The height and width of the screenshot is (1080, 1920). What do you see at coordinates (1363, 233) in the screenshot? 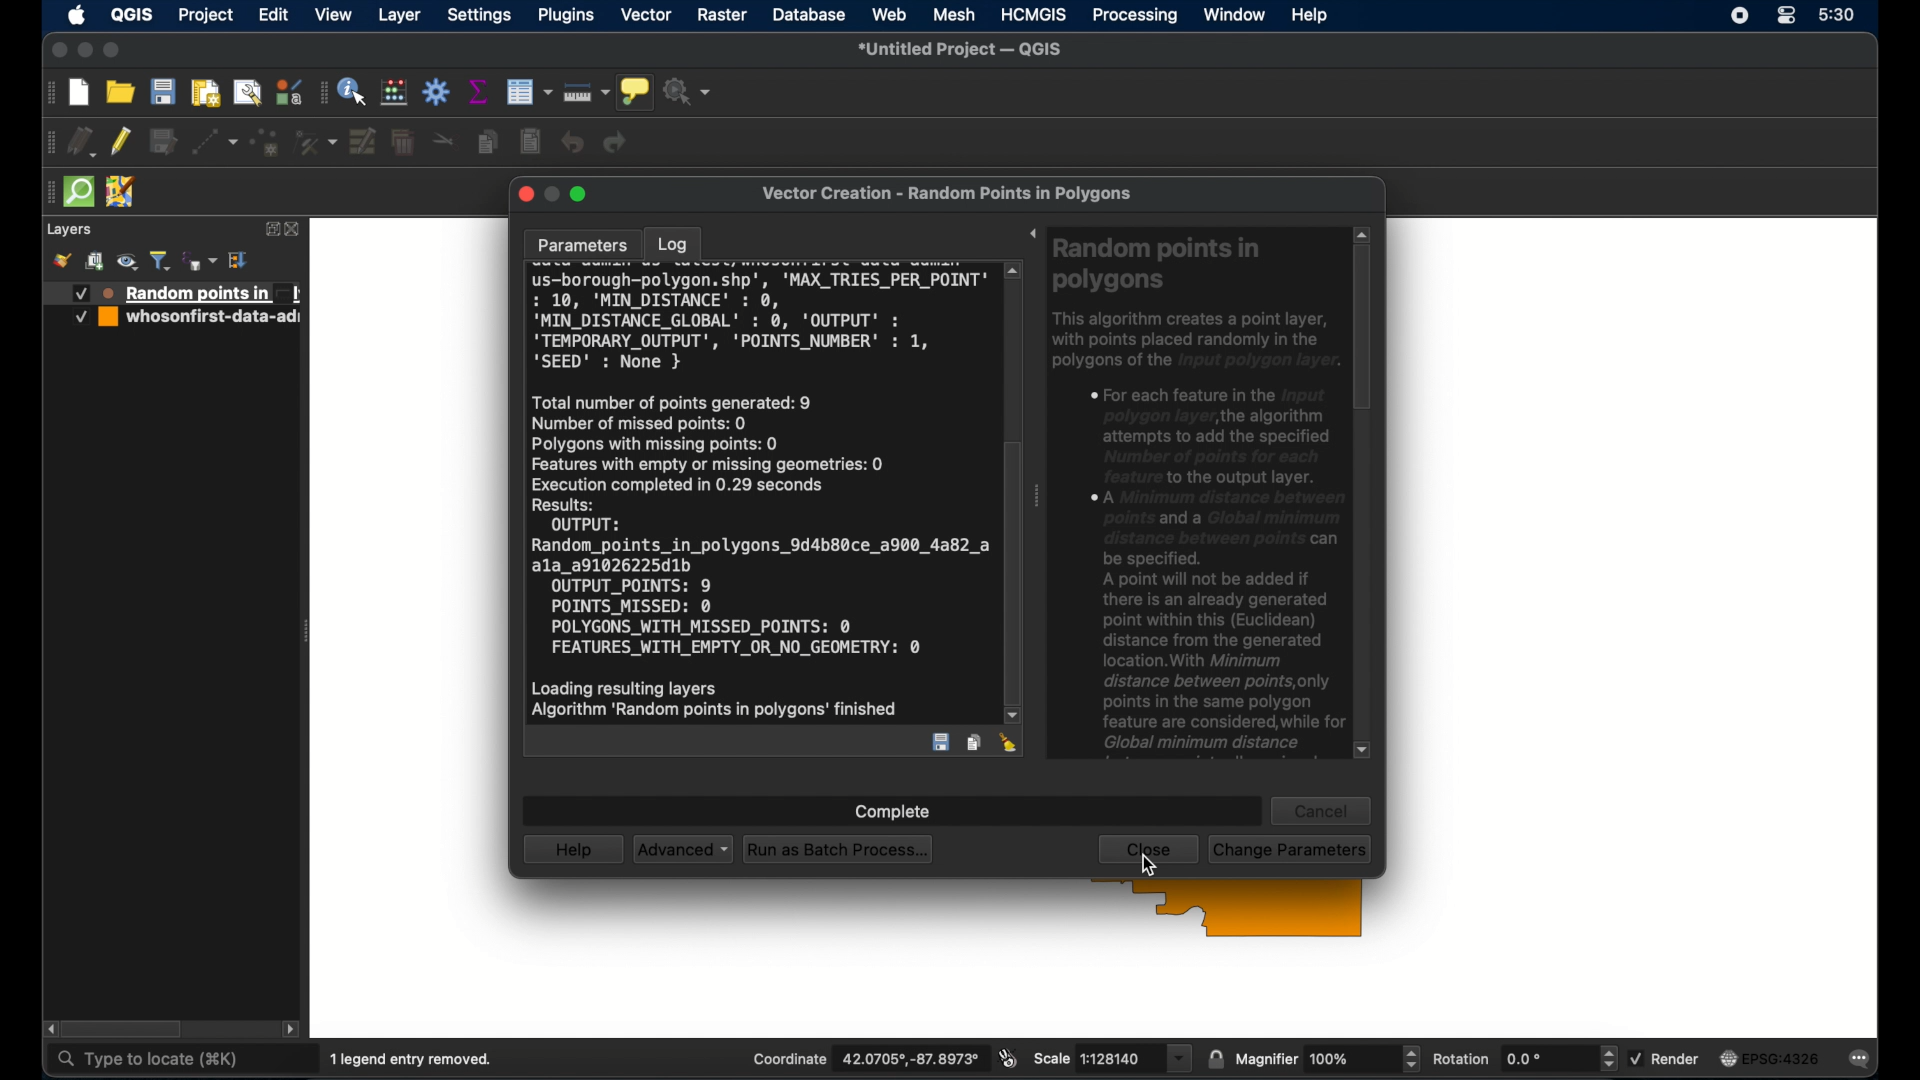
I see `scroll up arrow` at bounding box center [1363, 233].